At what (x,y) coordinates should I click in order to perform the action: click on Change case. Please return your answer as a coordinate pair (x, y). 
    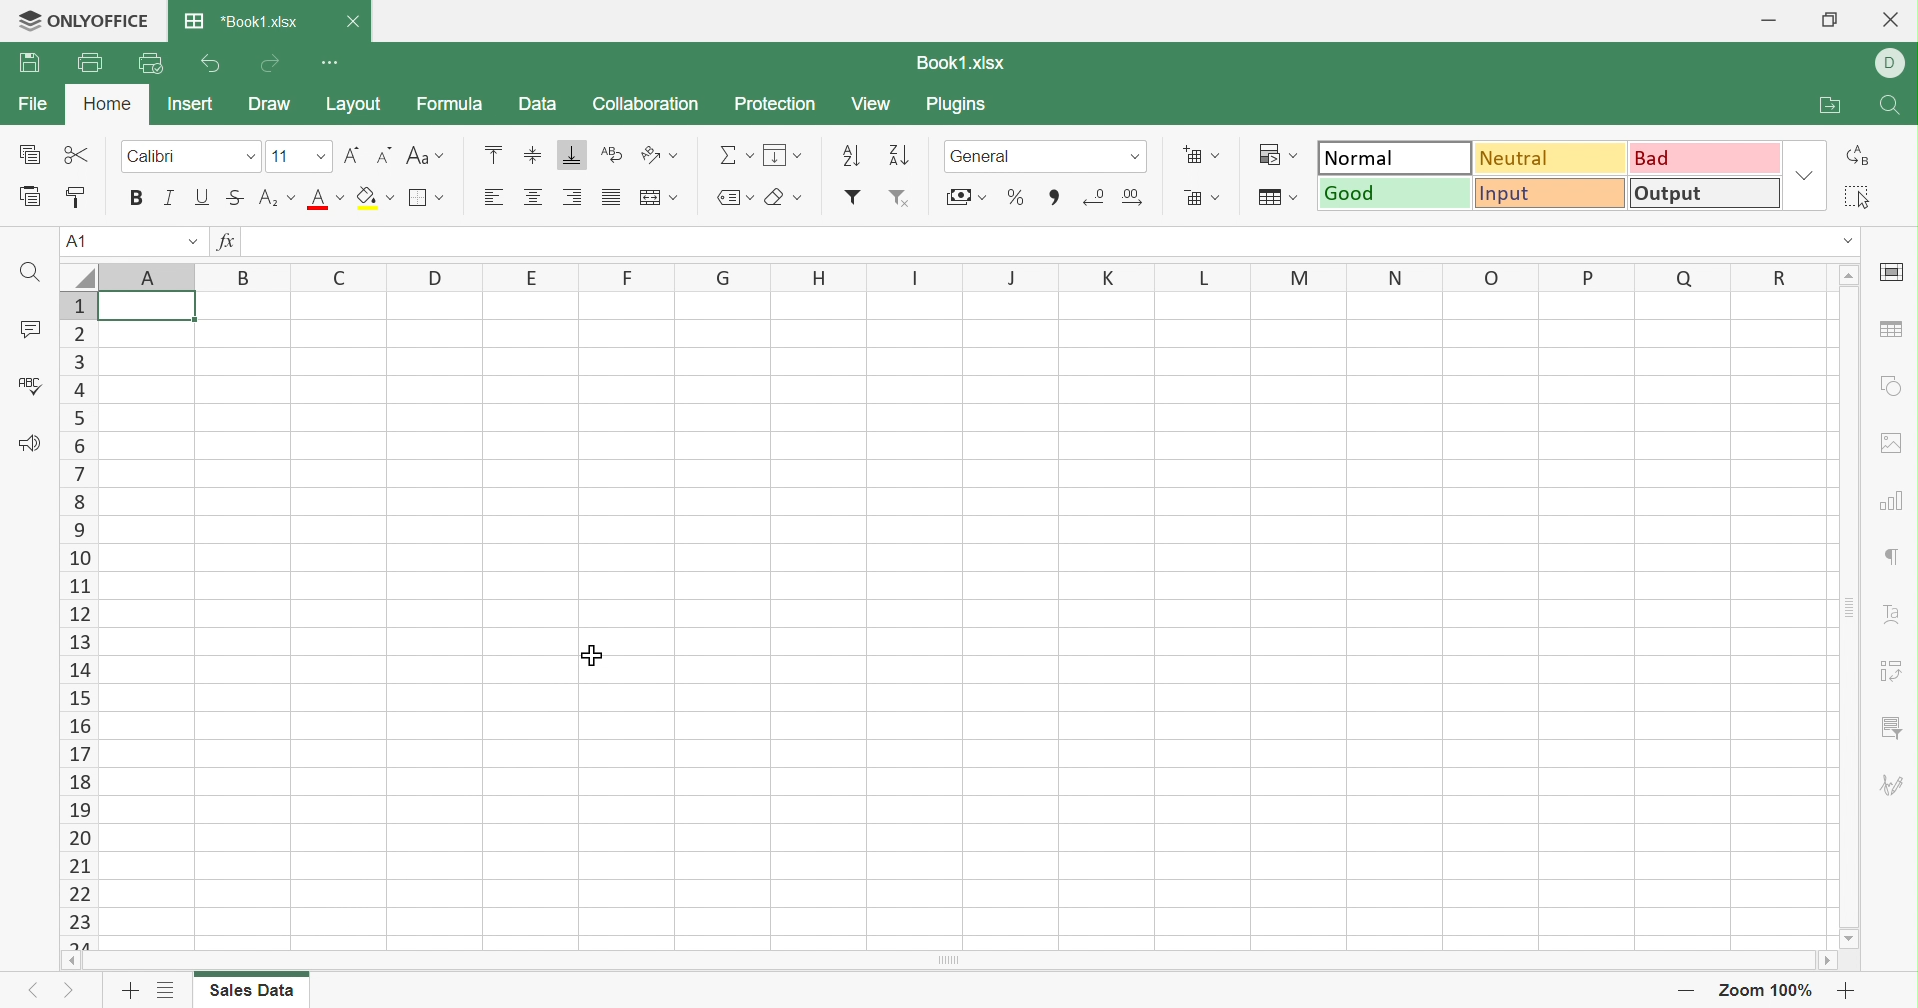
    Looking at the image, I should click on (429, 154).